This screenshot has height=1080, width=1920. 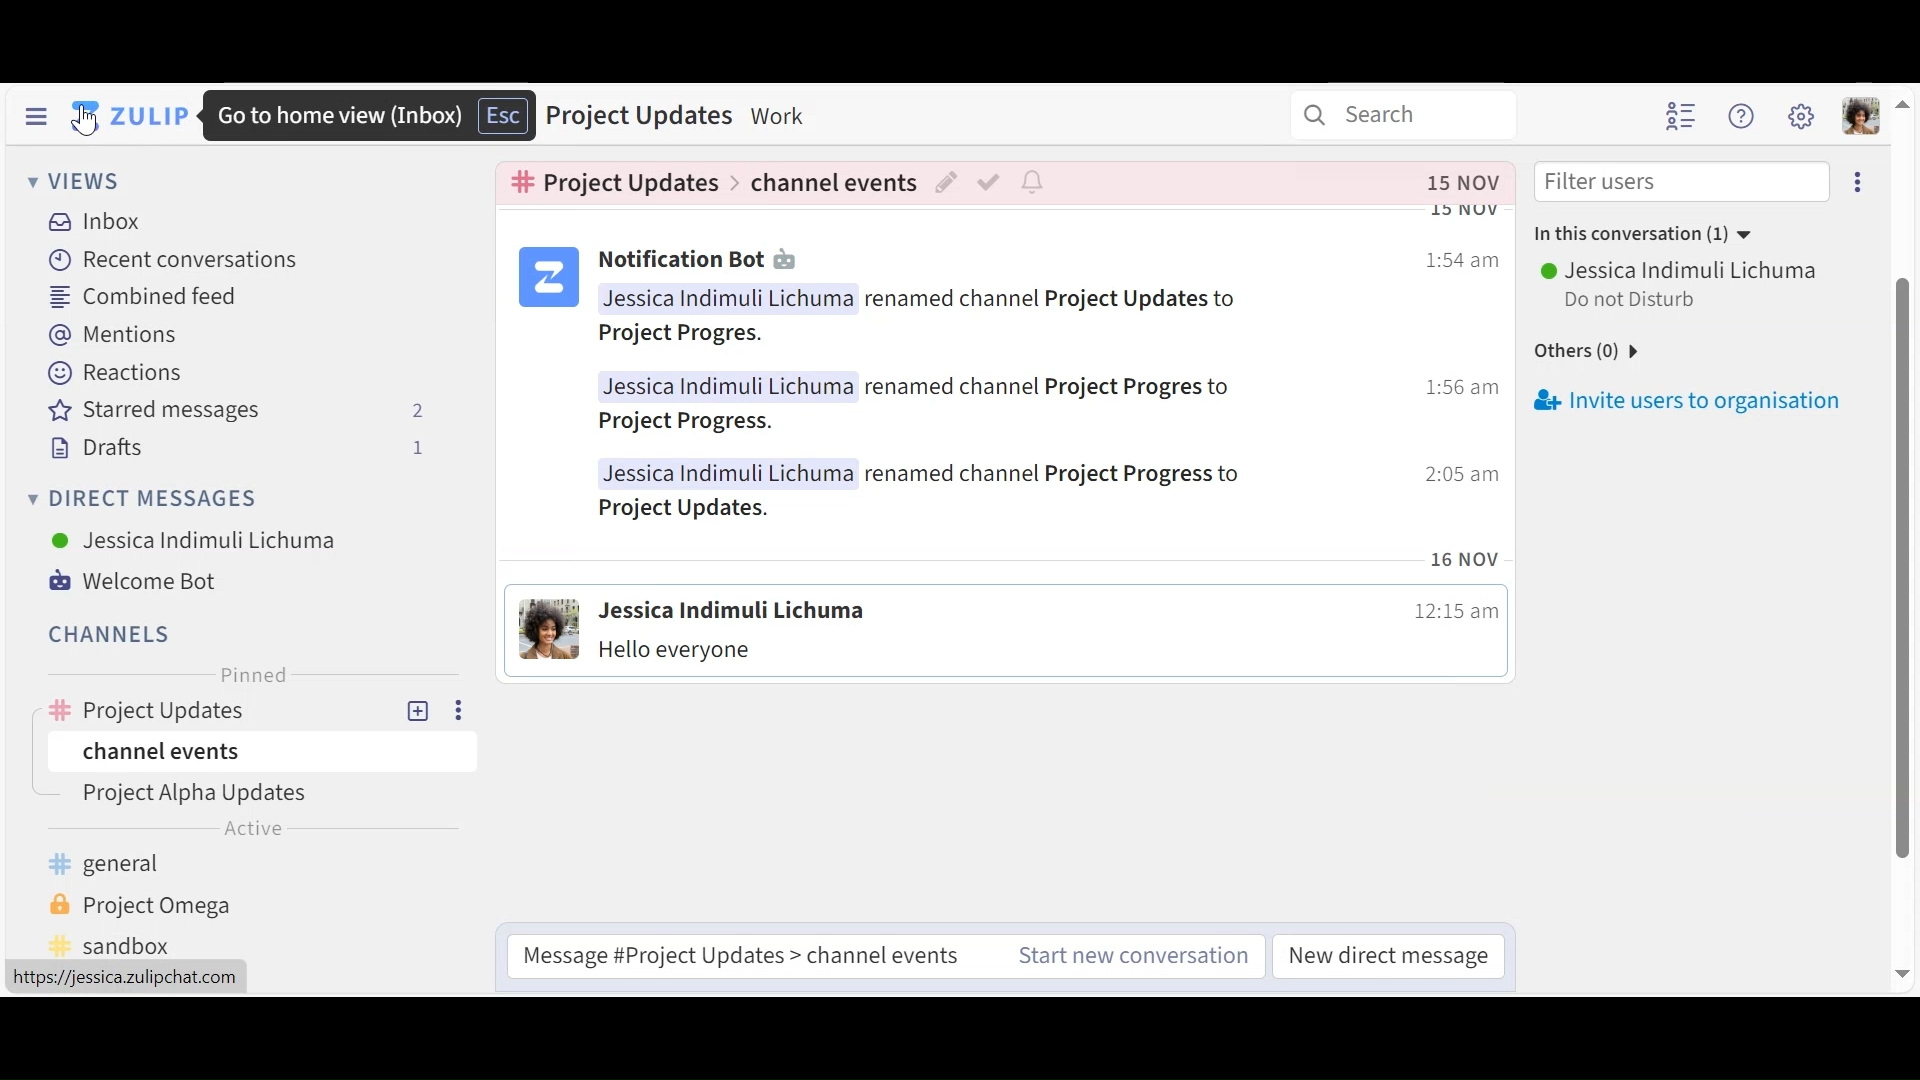 What do you see at coordinates (1903, 535) in the screenshot?
I see `Vertical Scrollbar` at bounding box center [1903, 535].